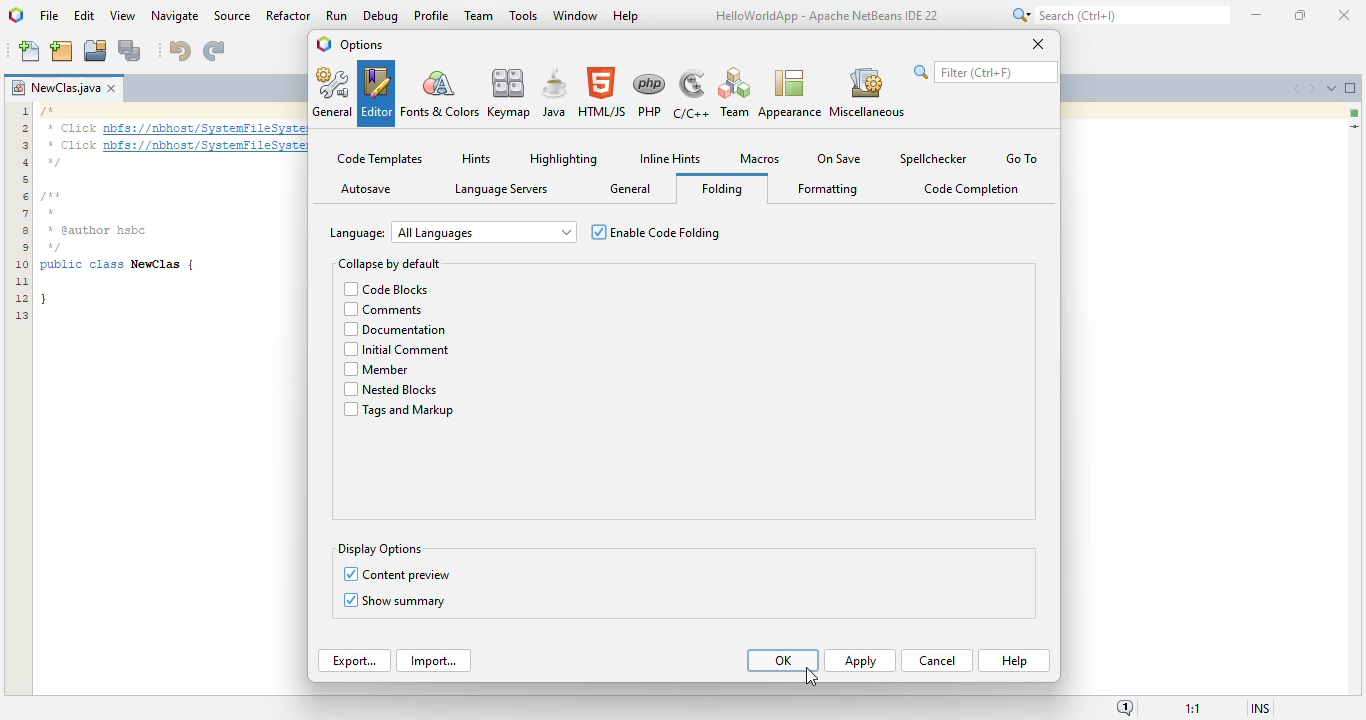 This screenshot has width=1366, height=720. What do you see at coordinates (556, 93) in the screenshot?
I see `java` at bounding box center [556, 93].